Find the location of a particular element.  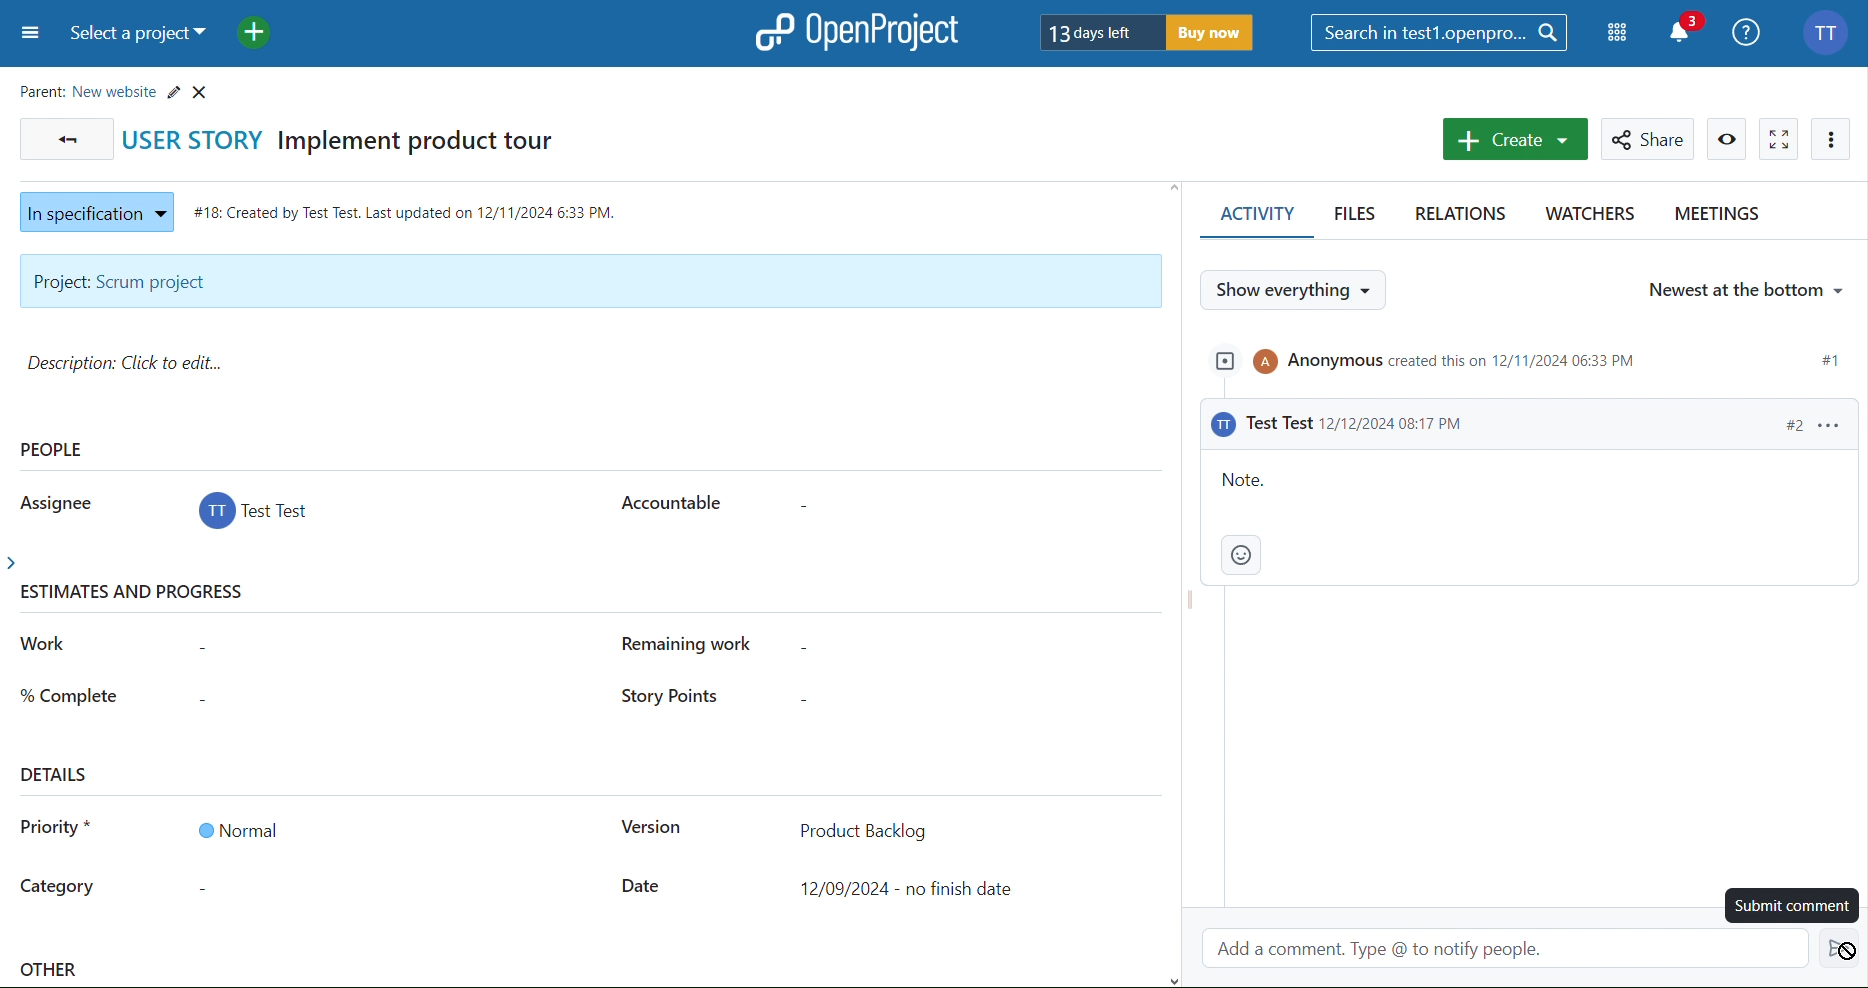

View is located at coordinates (1728, 139).